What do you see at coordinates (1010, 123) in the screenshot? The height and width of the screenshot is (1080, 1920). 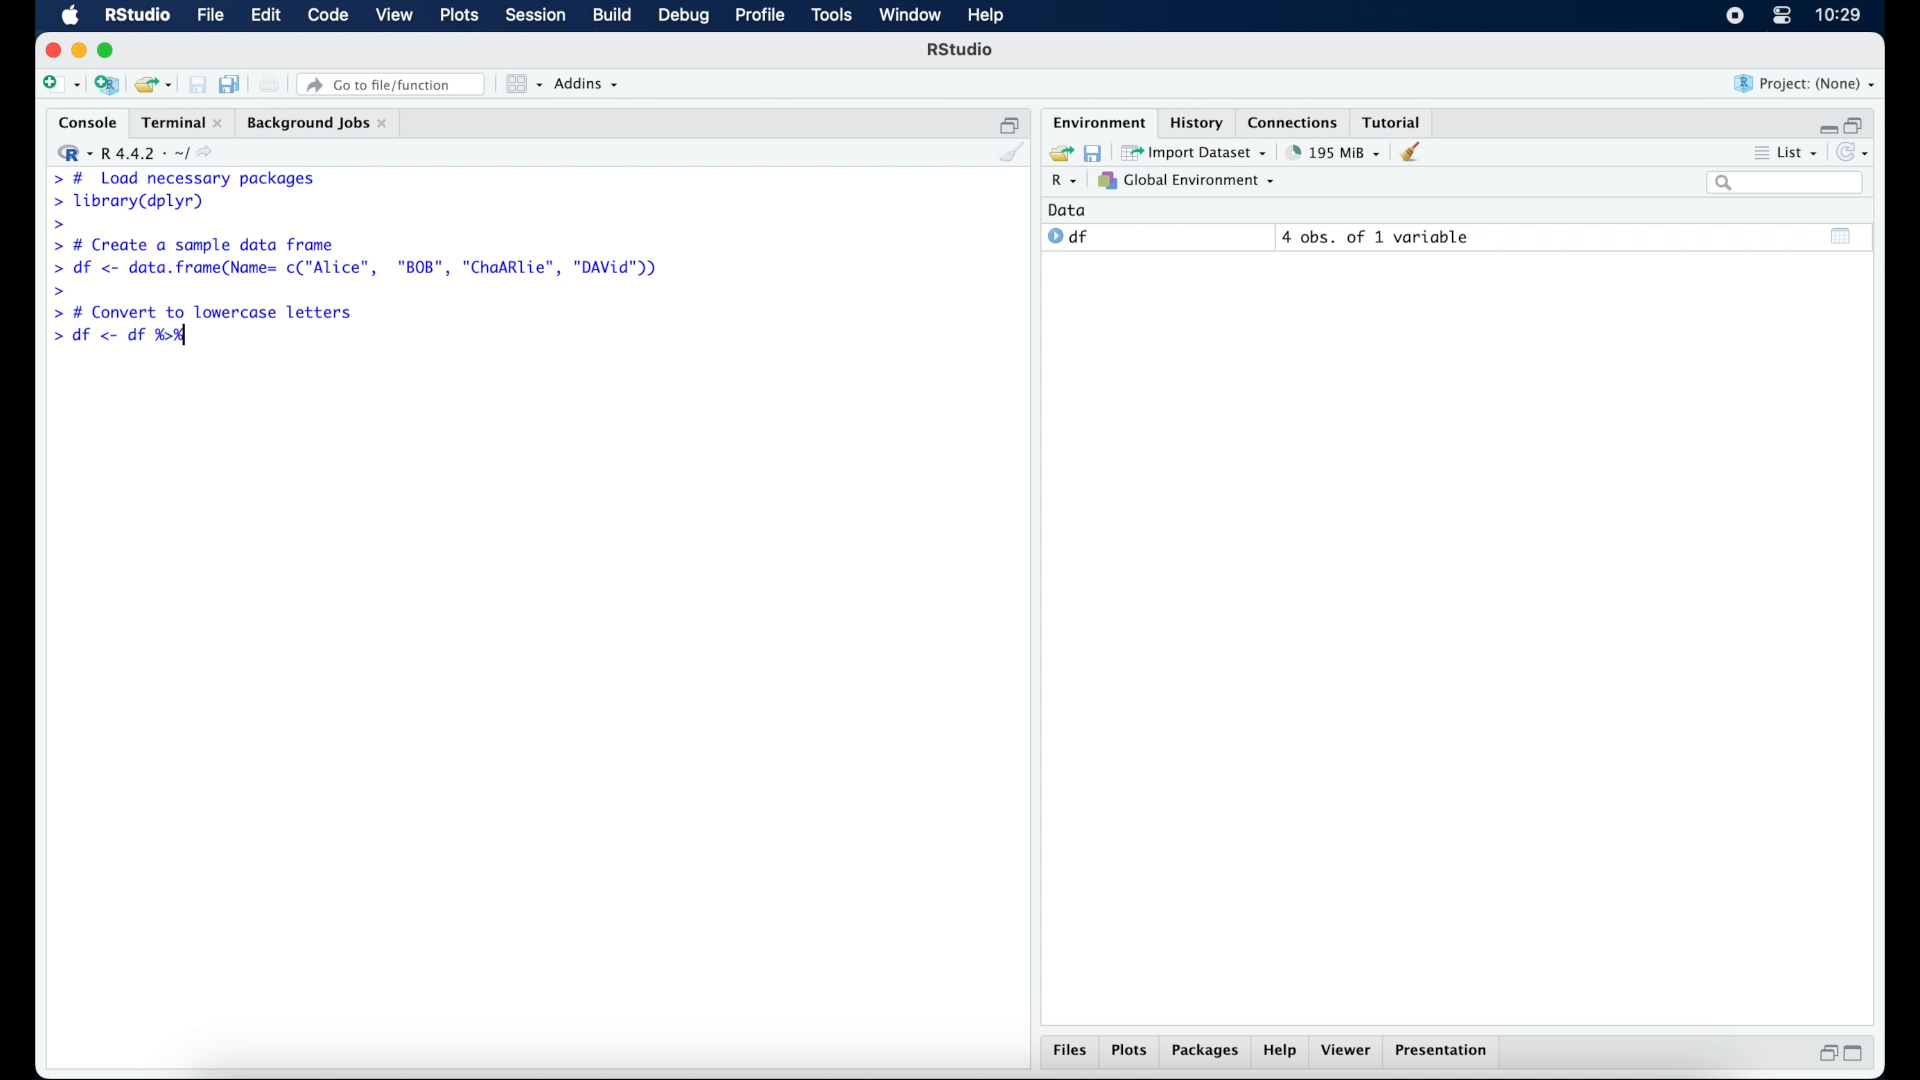 I see `restore down` at bounding box center [1010, 123].